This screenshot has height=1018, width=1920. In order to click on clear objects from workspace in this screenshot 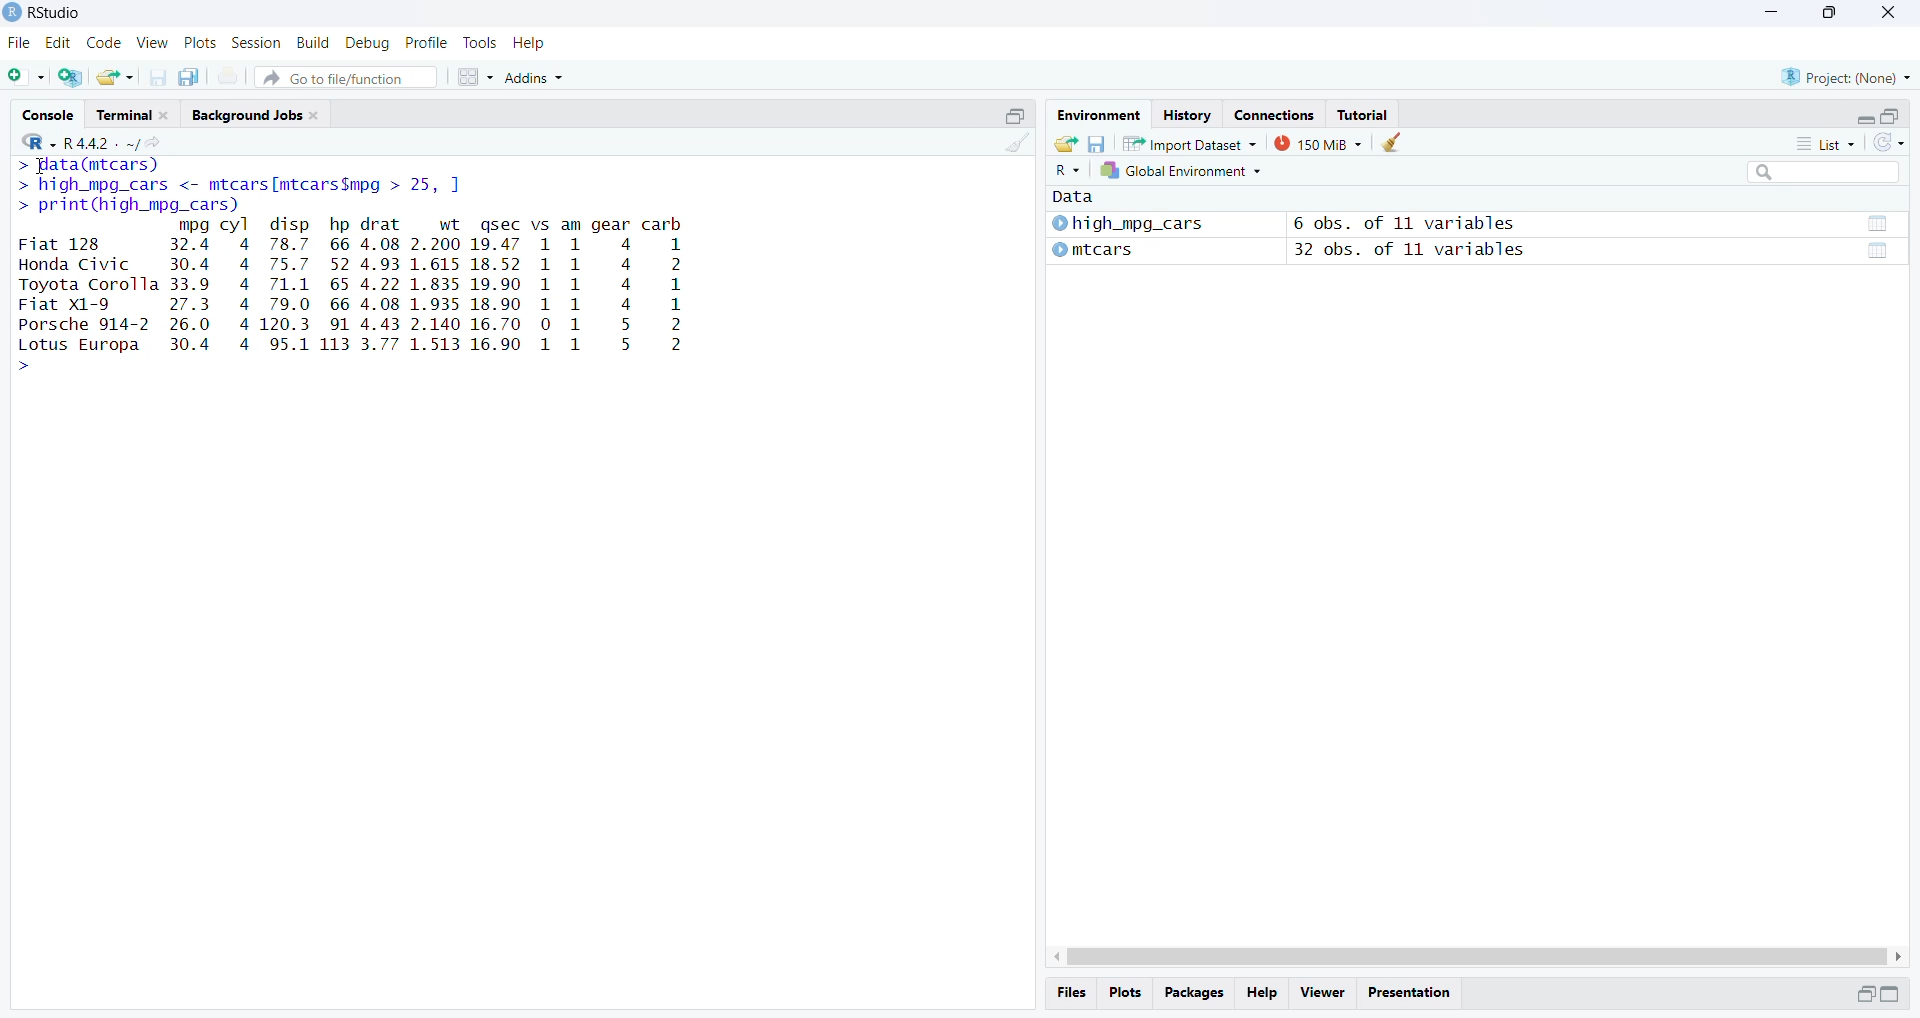, I will do `click(1390, 142)`.